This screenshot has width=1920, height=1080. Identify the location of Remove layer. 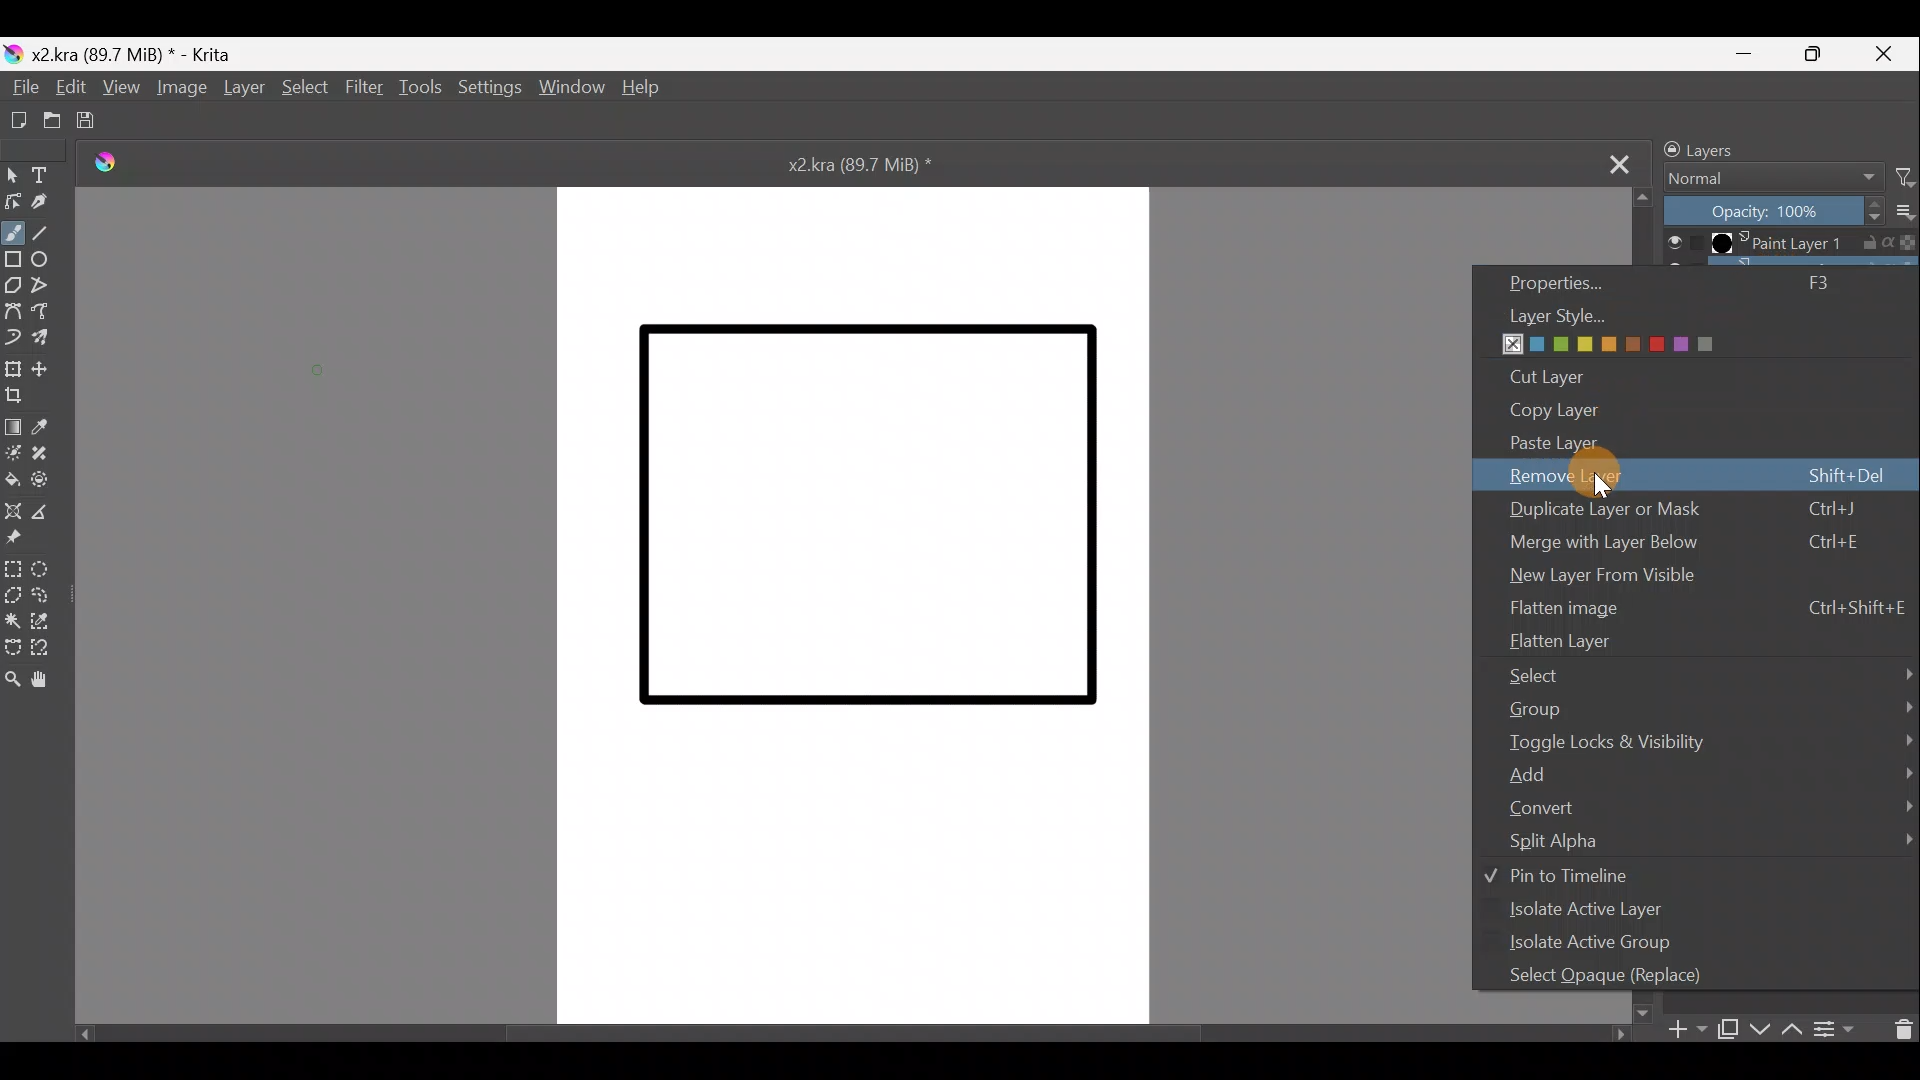
(1700, 474).